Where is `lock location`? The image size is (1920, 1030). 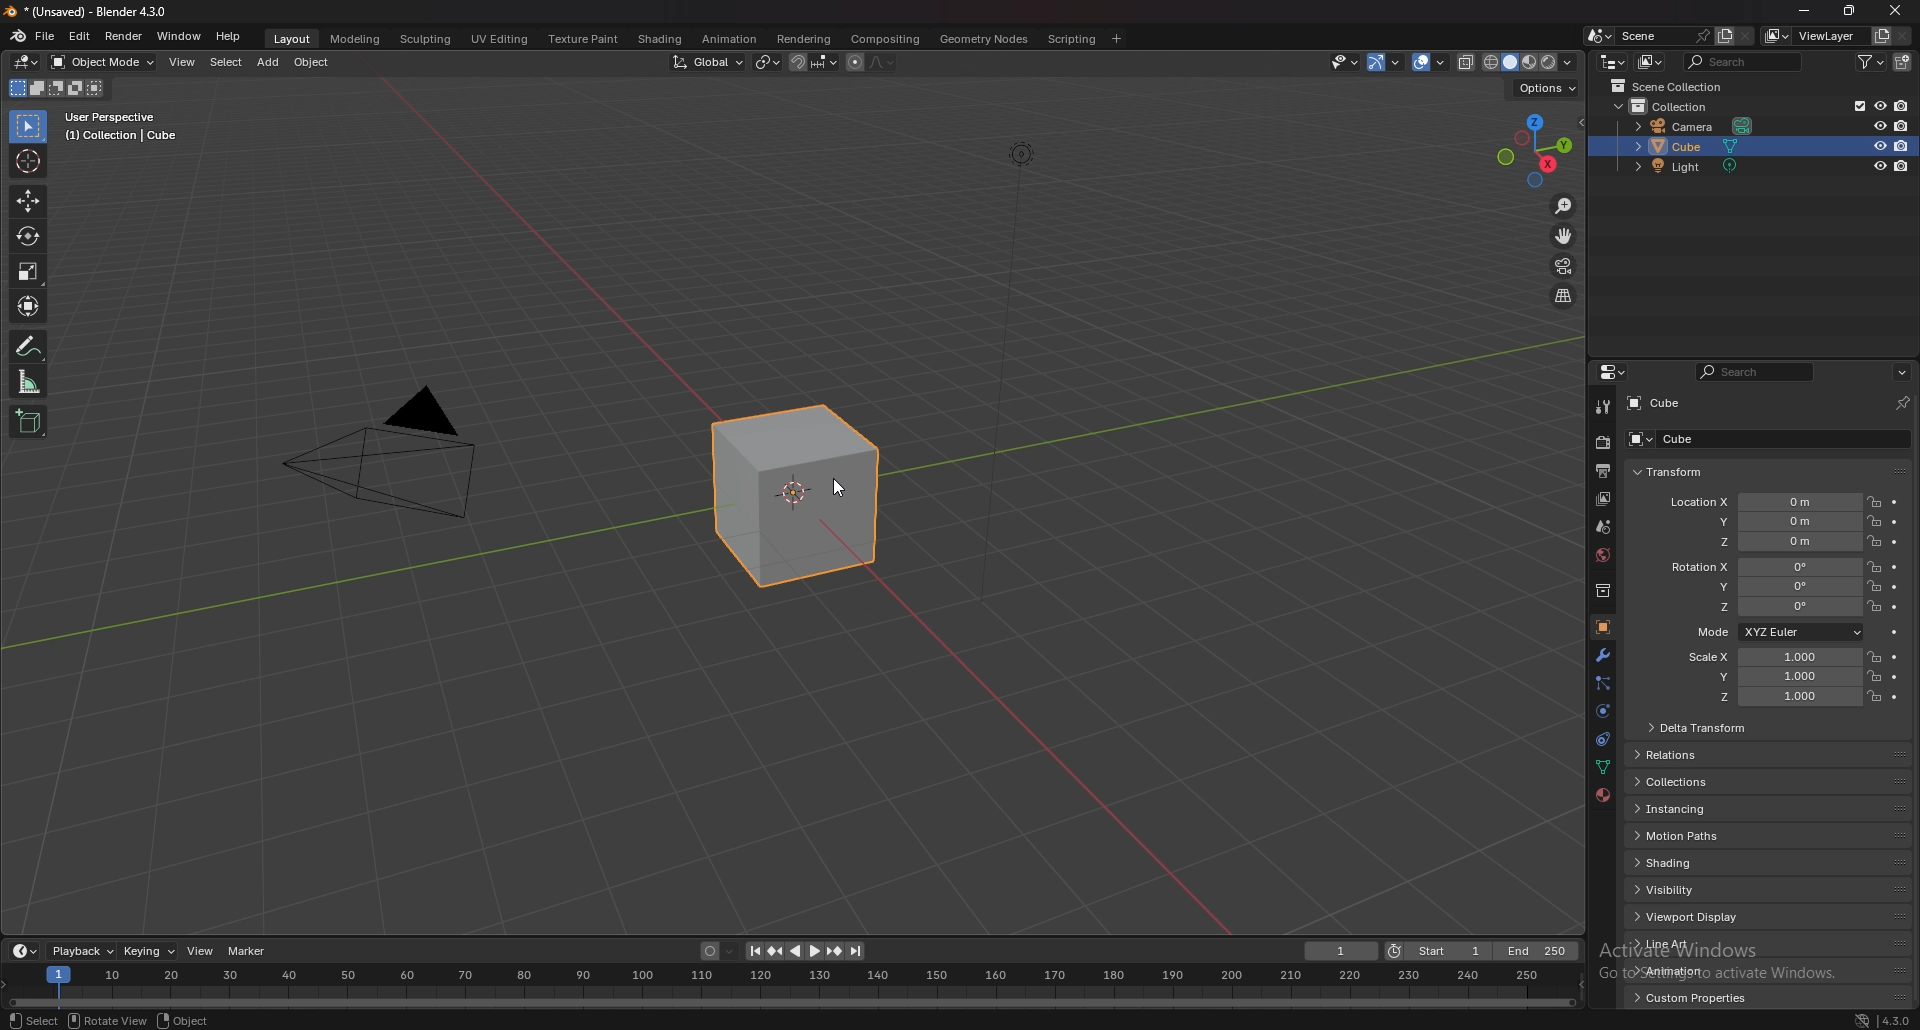 lock location is located at coordinates (1875, 541).